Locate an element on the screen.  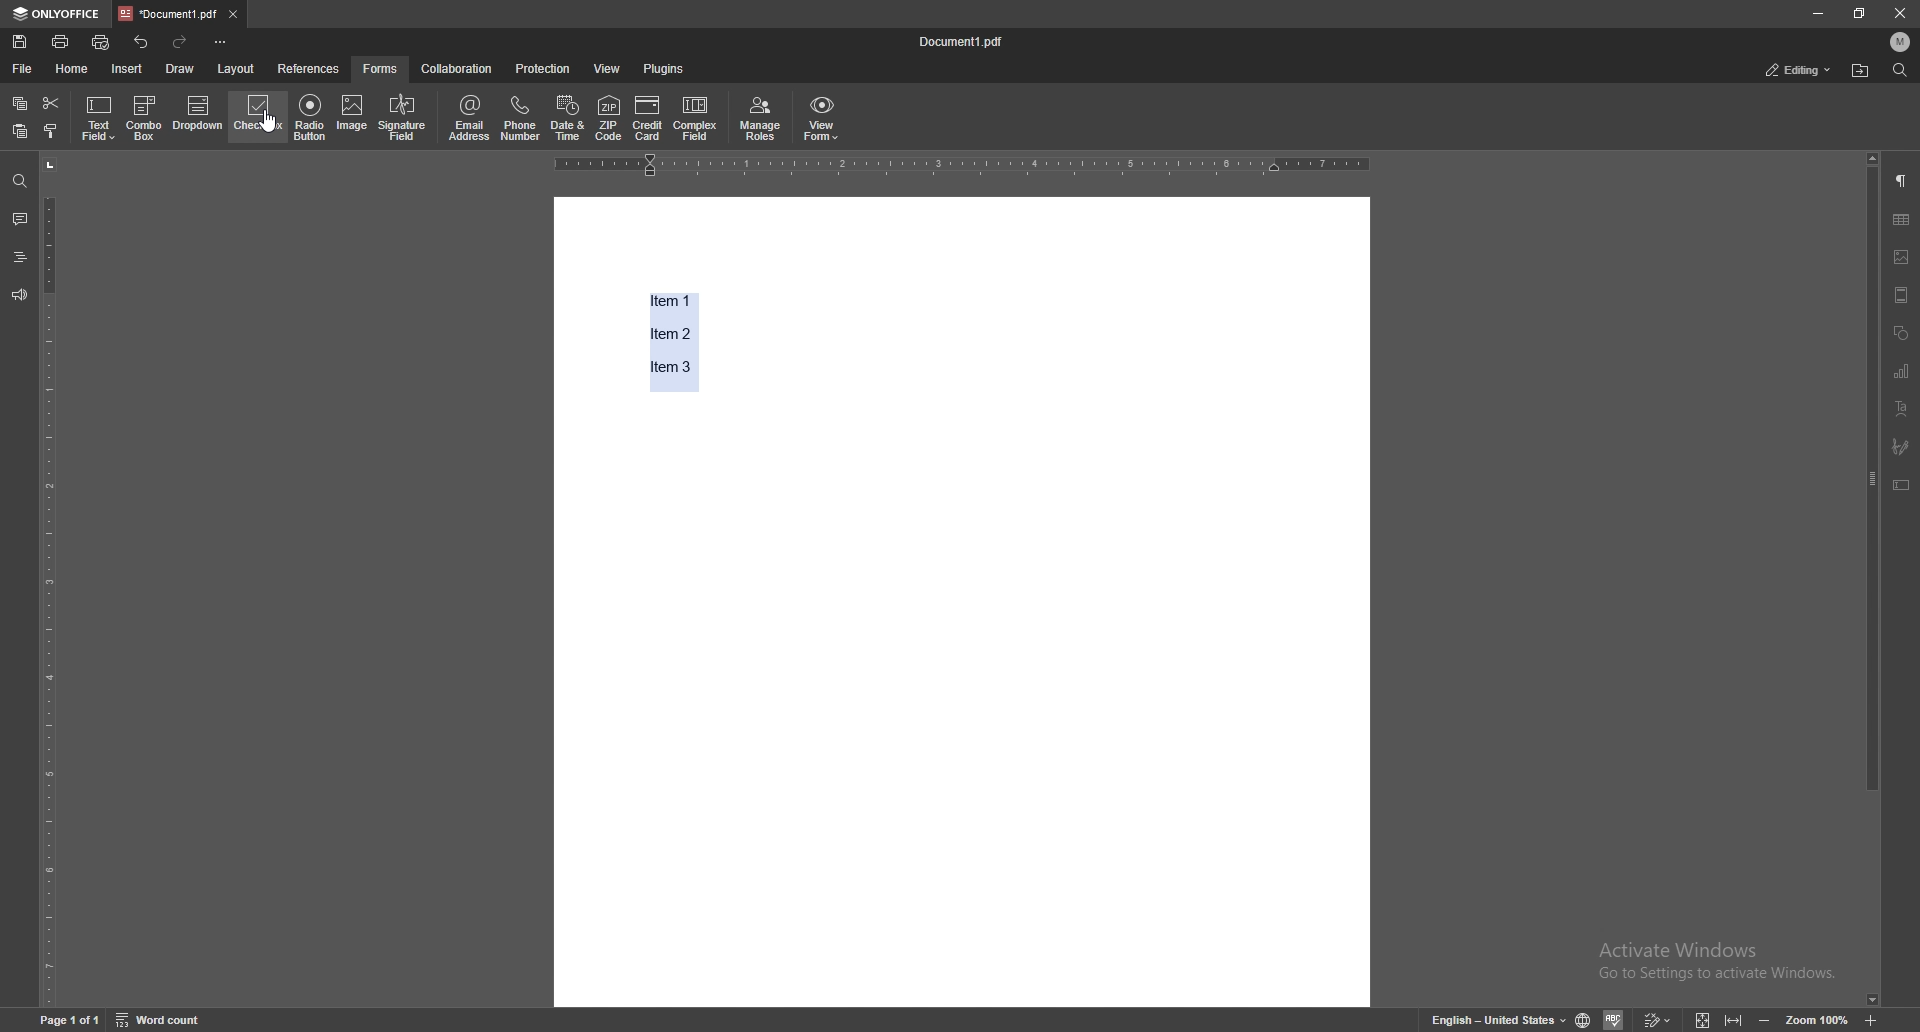
fit to screen is located at coordinates (1703, 1018).